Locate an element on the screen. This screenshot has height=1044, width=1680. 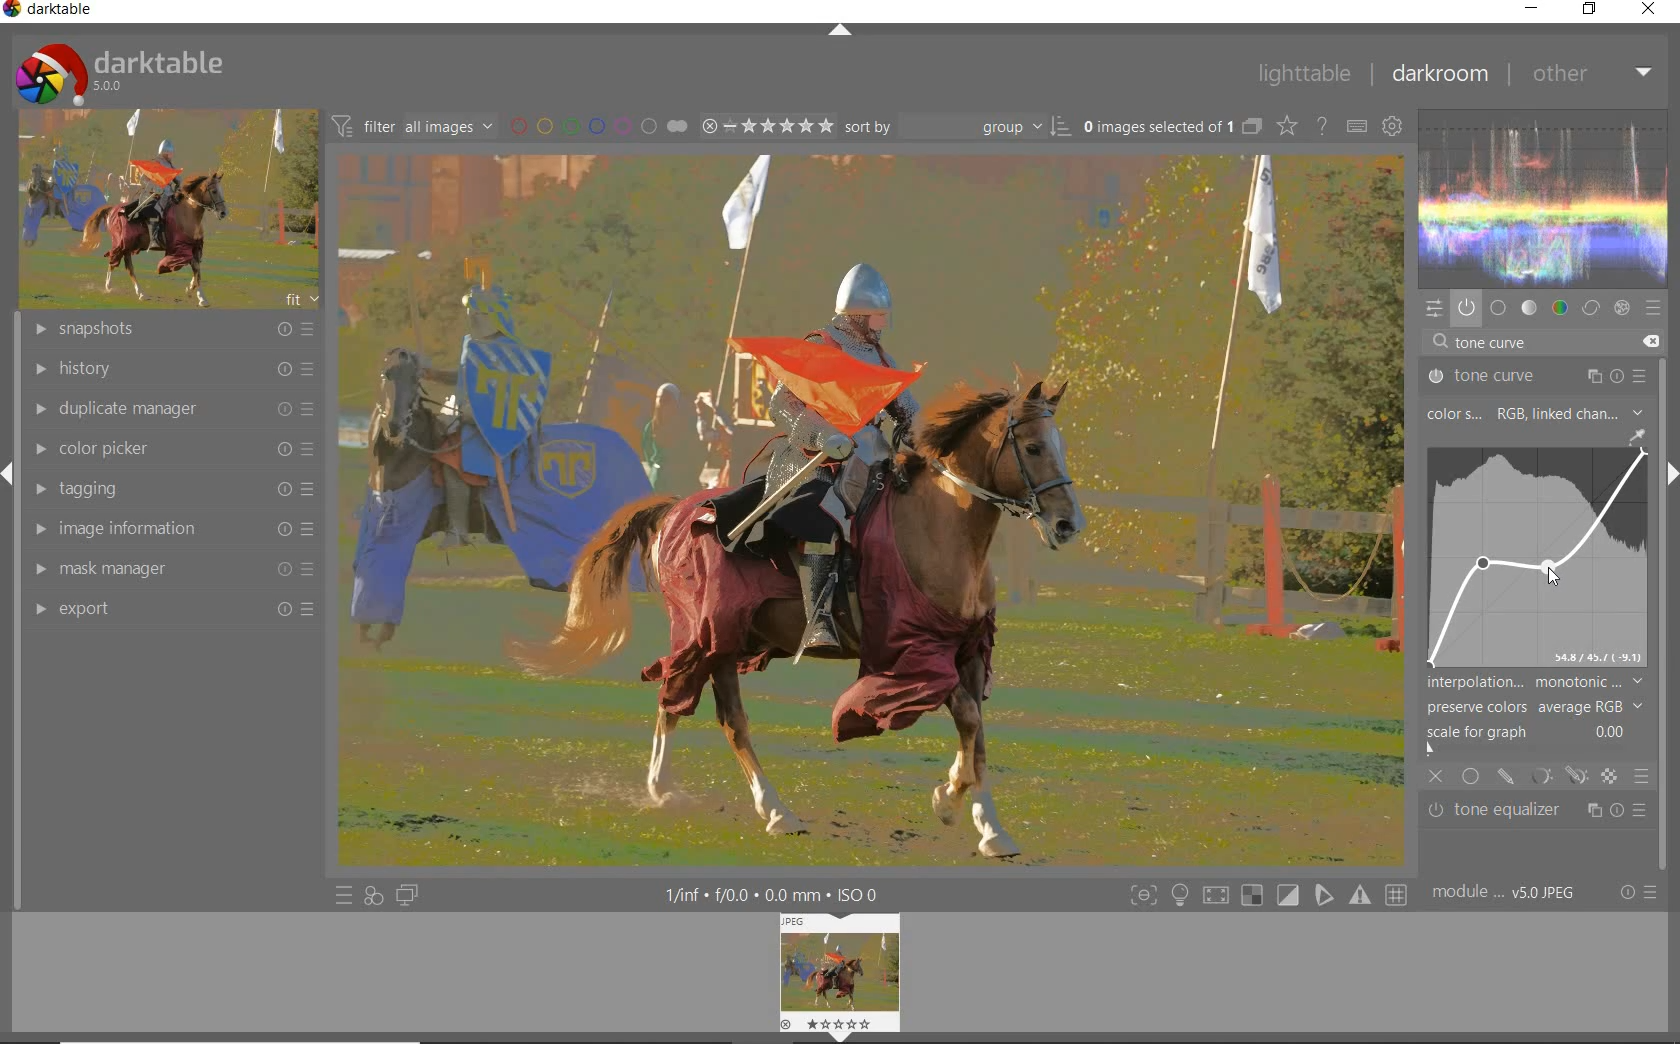
selected Image range rating is located at coordinates (765, 126).